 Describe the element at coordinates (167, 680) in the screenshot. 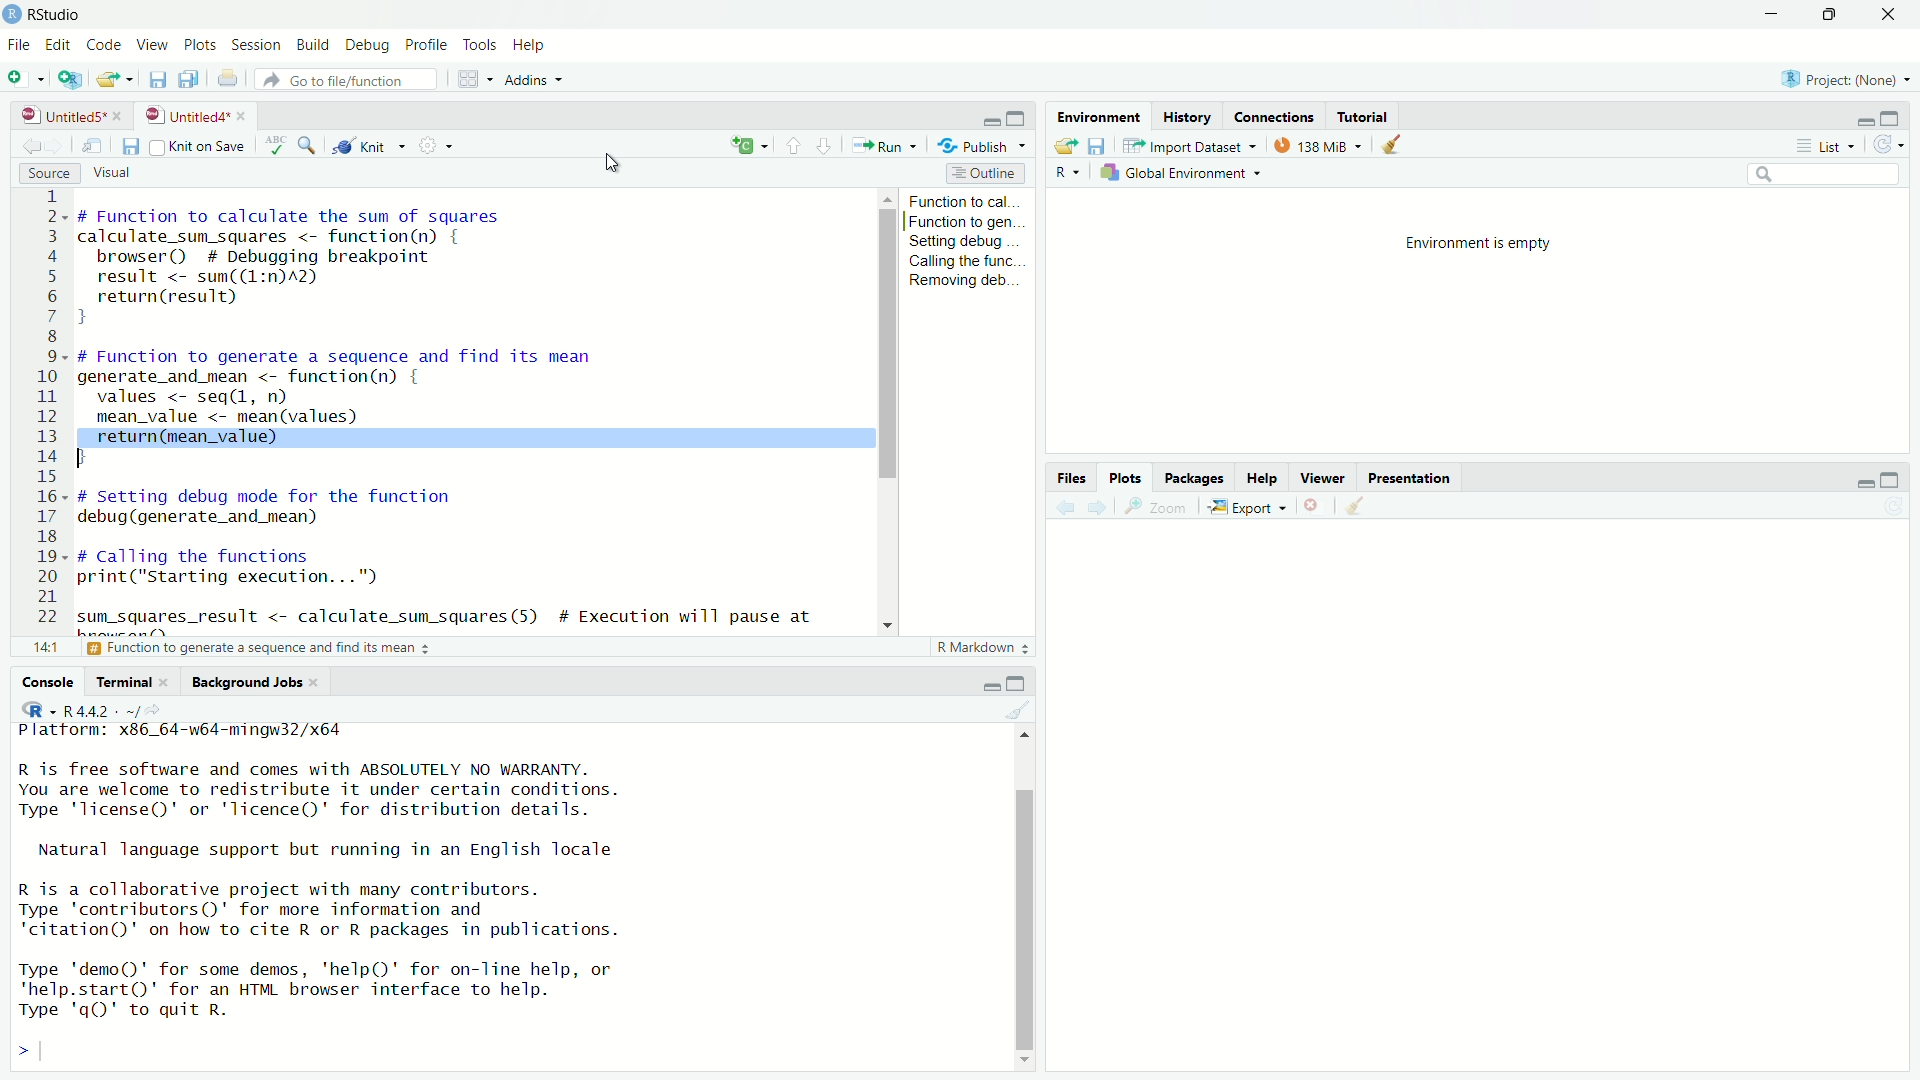

I see `close` at that location.